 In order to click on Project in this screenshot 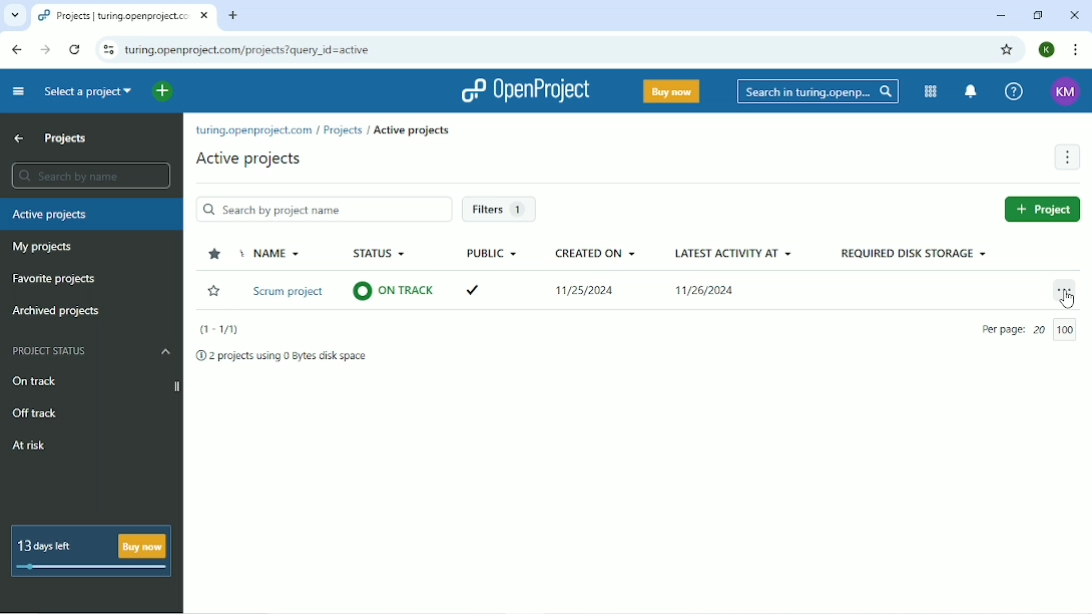, I will do `click(1042, 208)`.